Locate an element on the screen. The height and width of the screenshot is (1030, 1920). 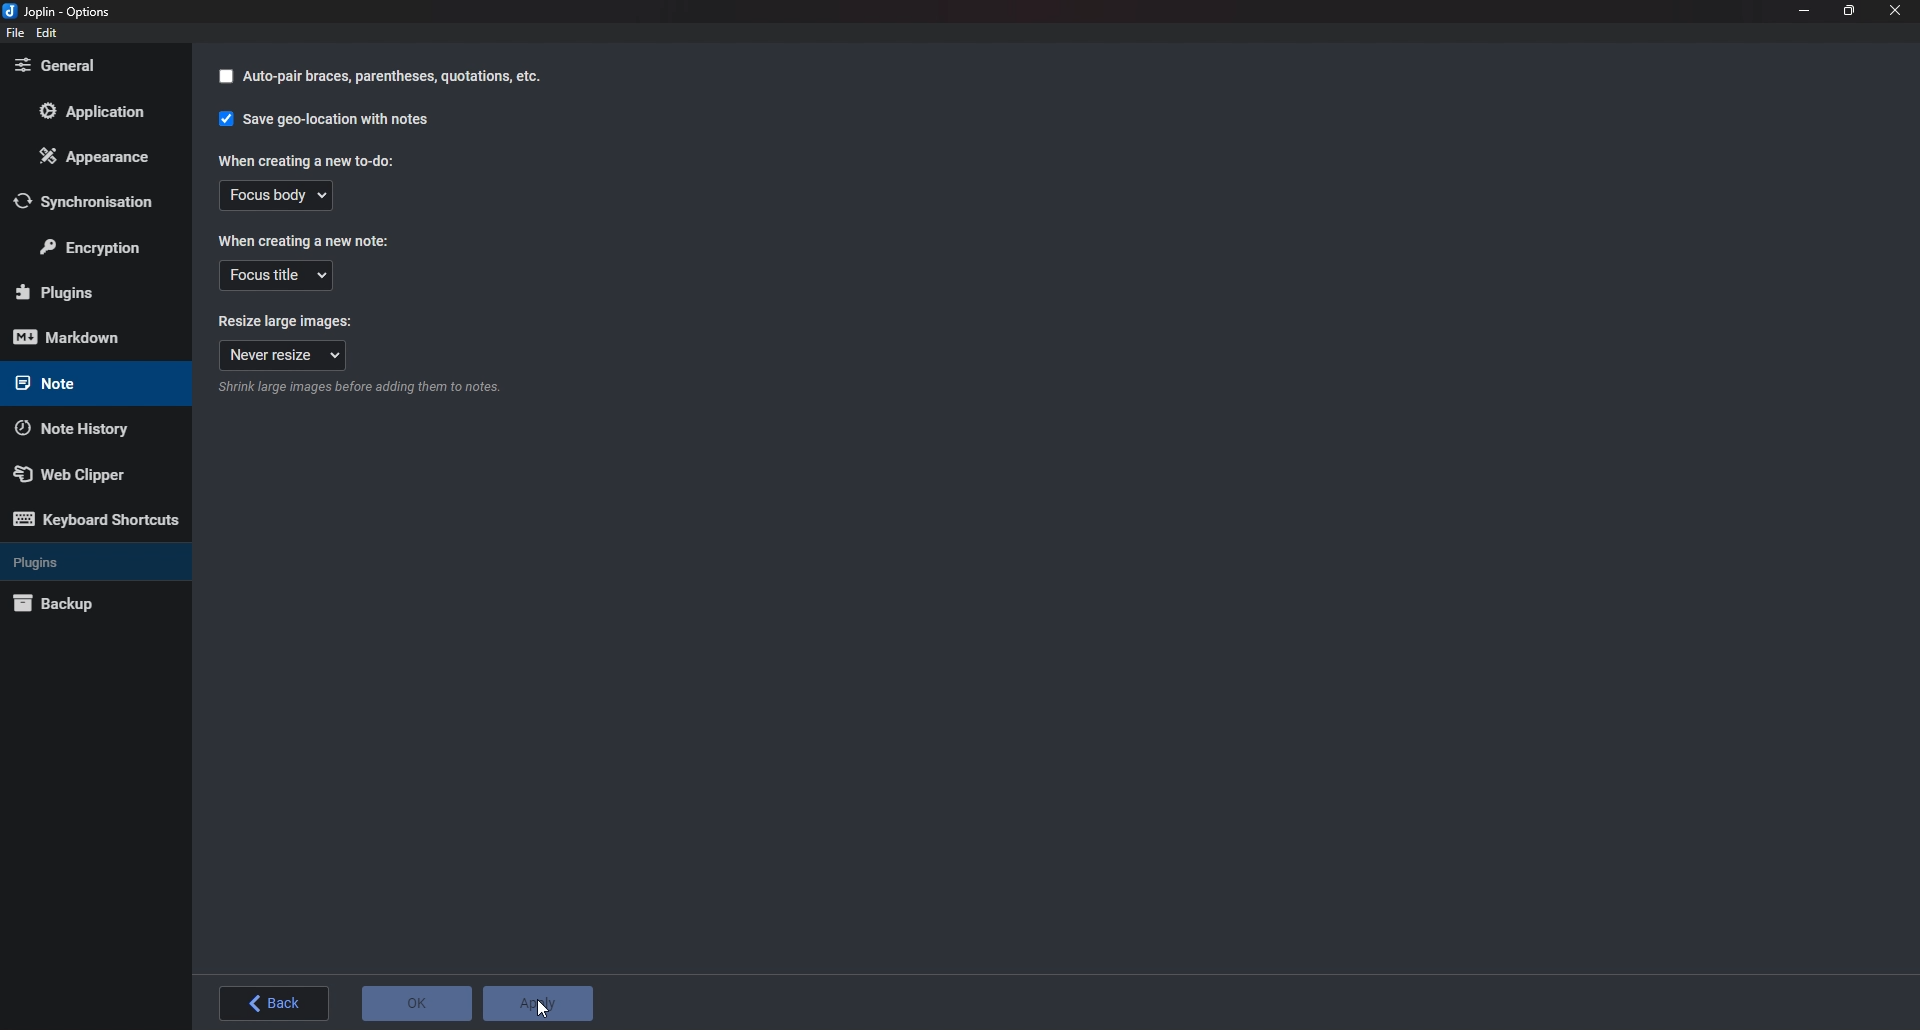
When creating a new note is located at coordinates (303, 240).